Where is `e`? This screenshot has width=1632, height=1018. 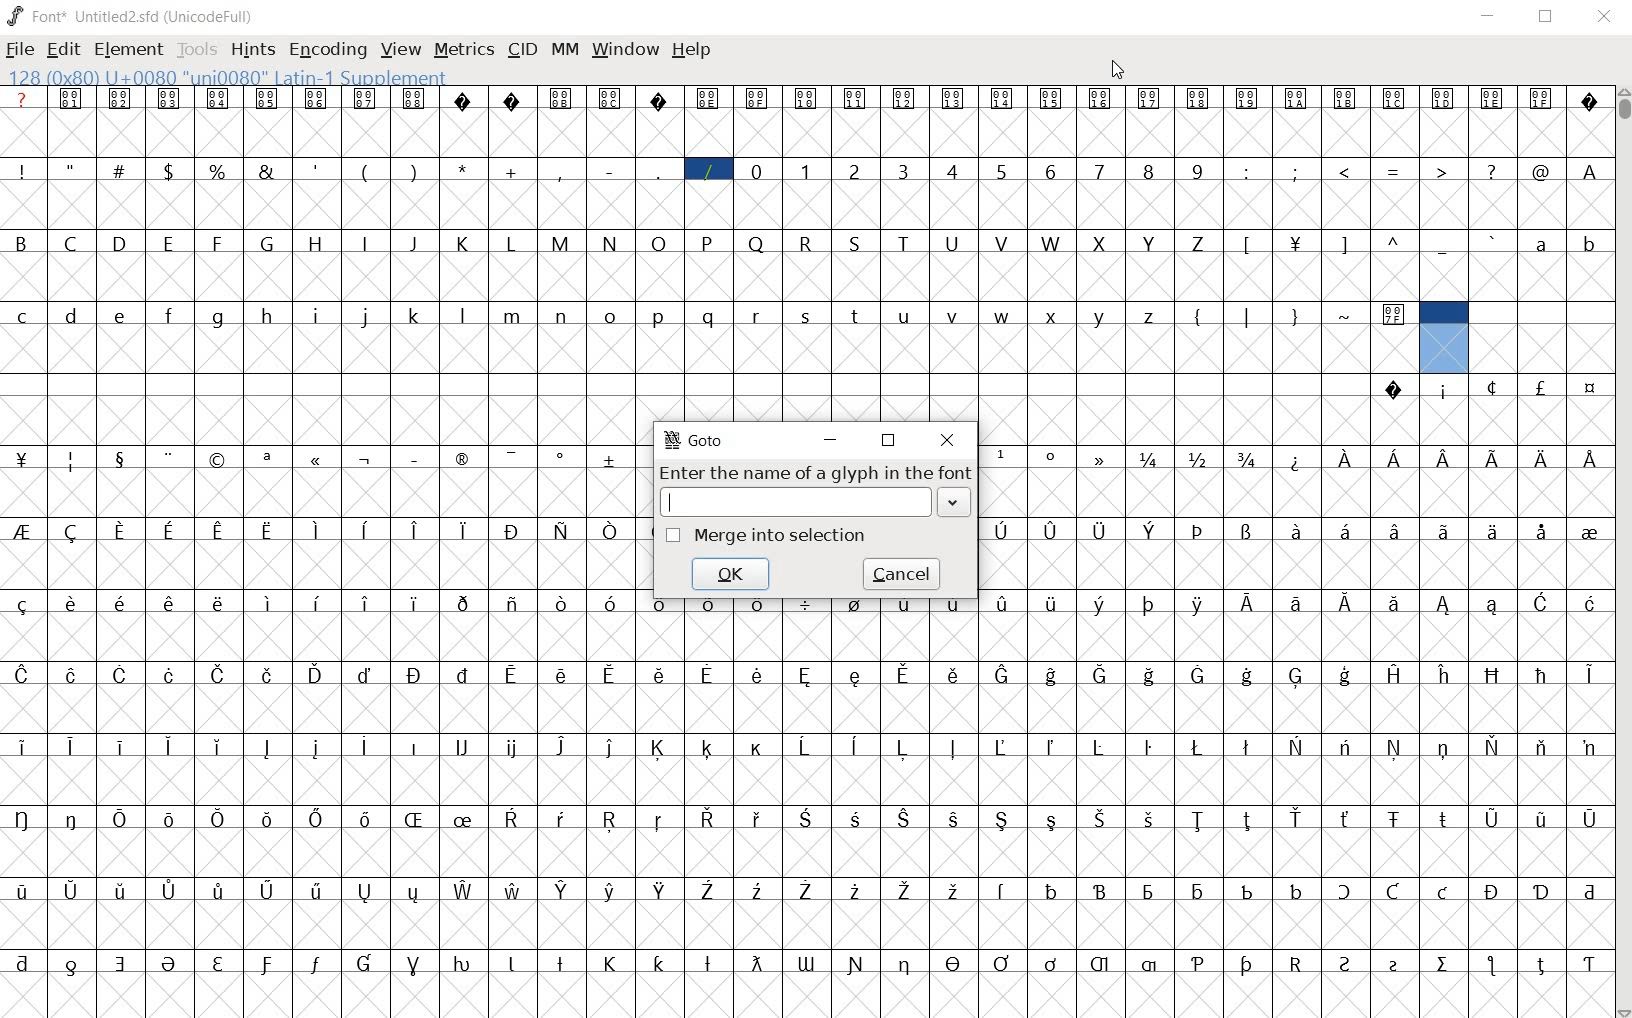
e is located at coordinates (121, 314).